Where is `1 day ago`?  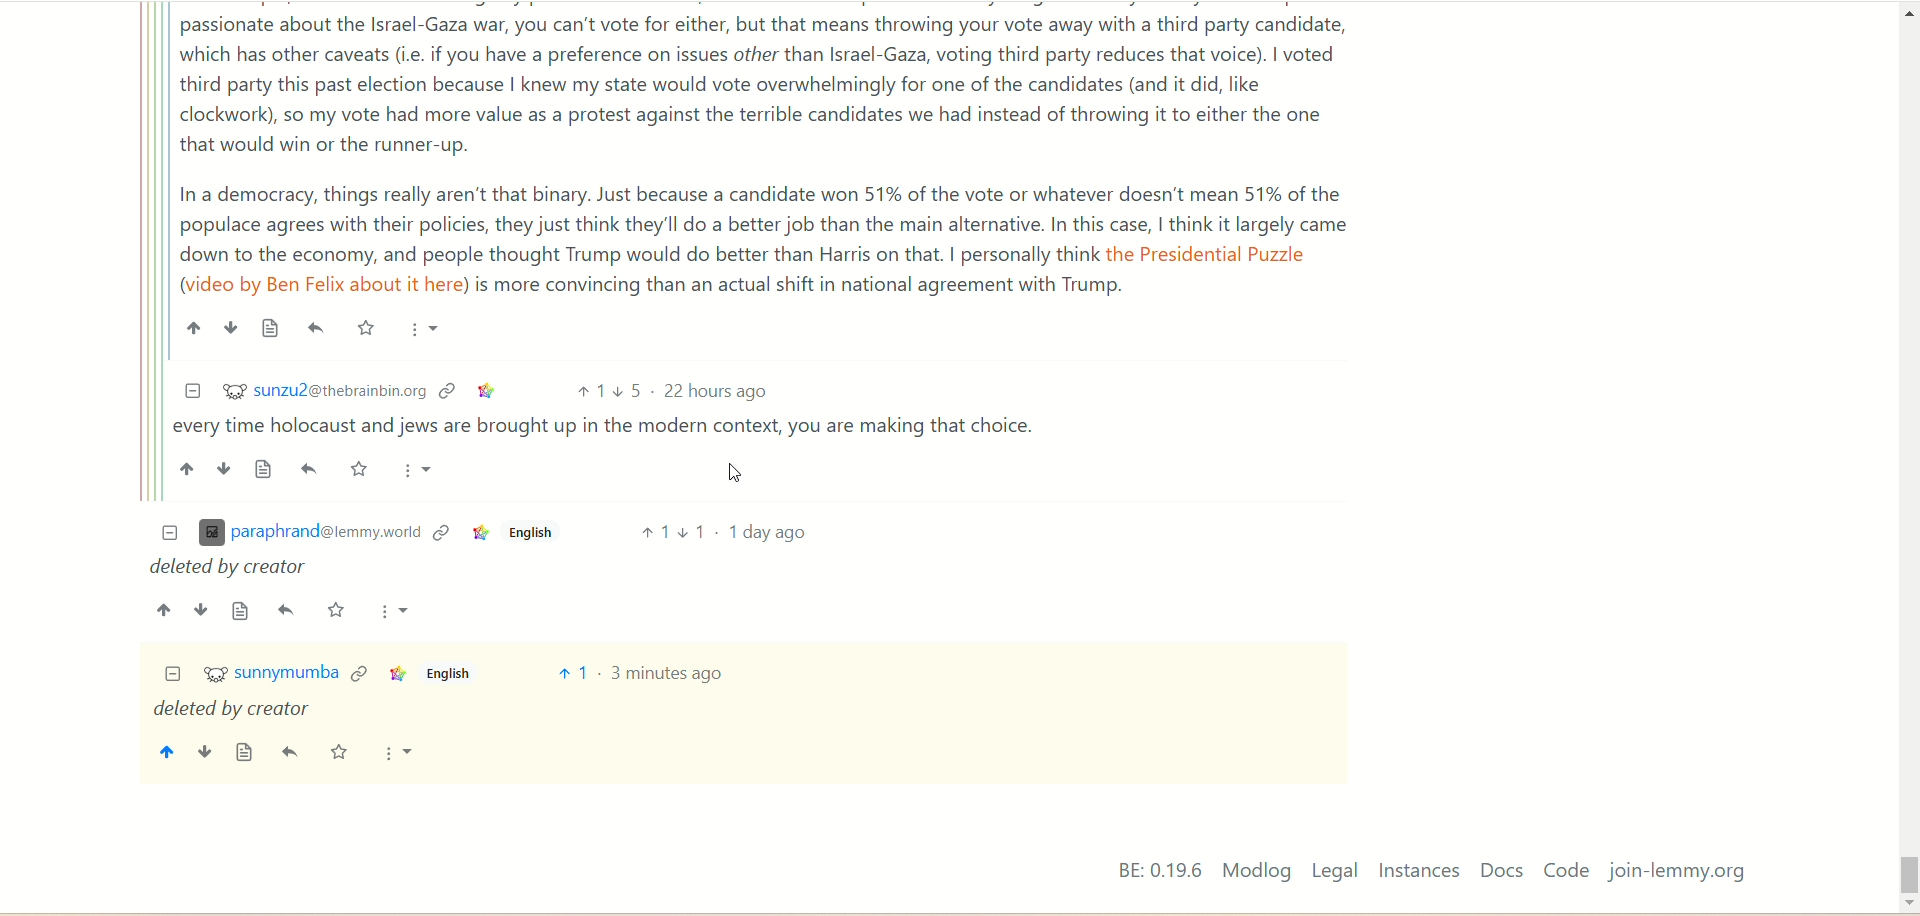 1 day ago is located at coordinates (768, 531).